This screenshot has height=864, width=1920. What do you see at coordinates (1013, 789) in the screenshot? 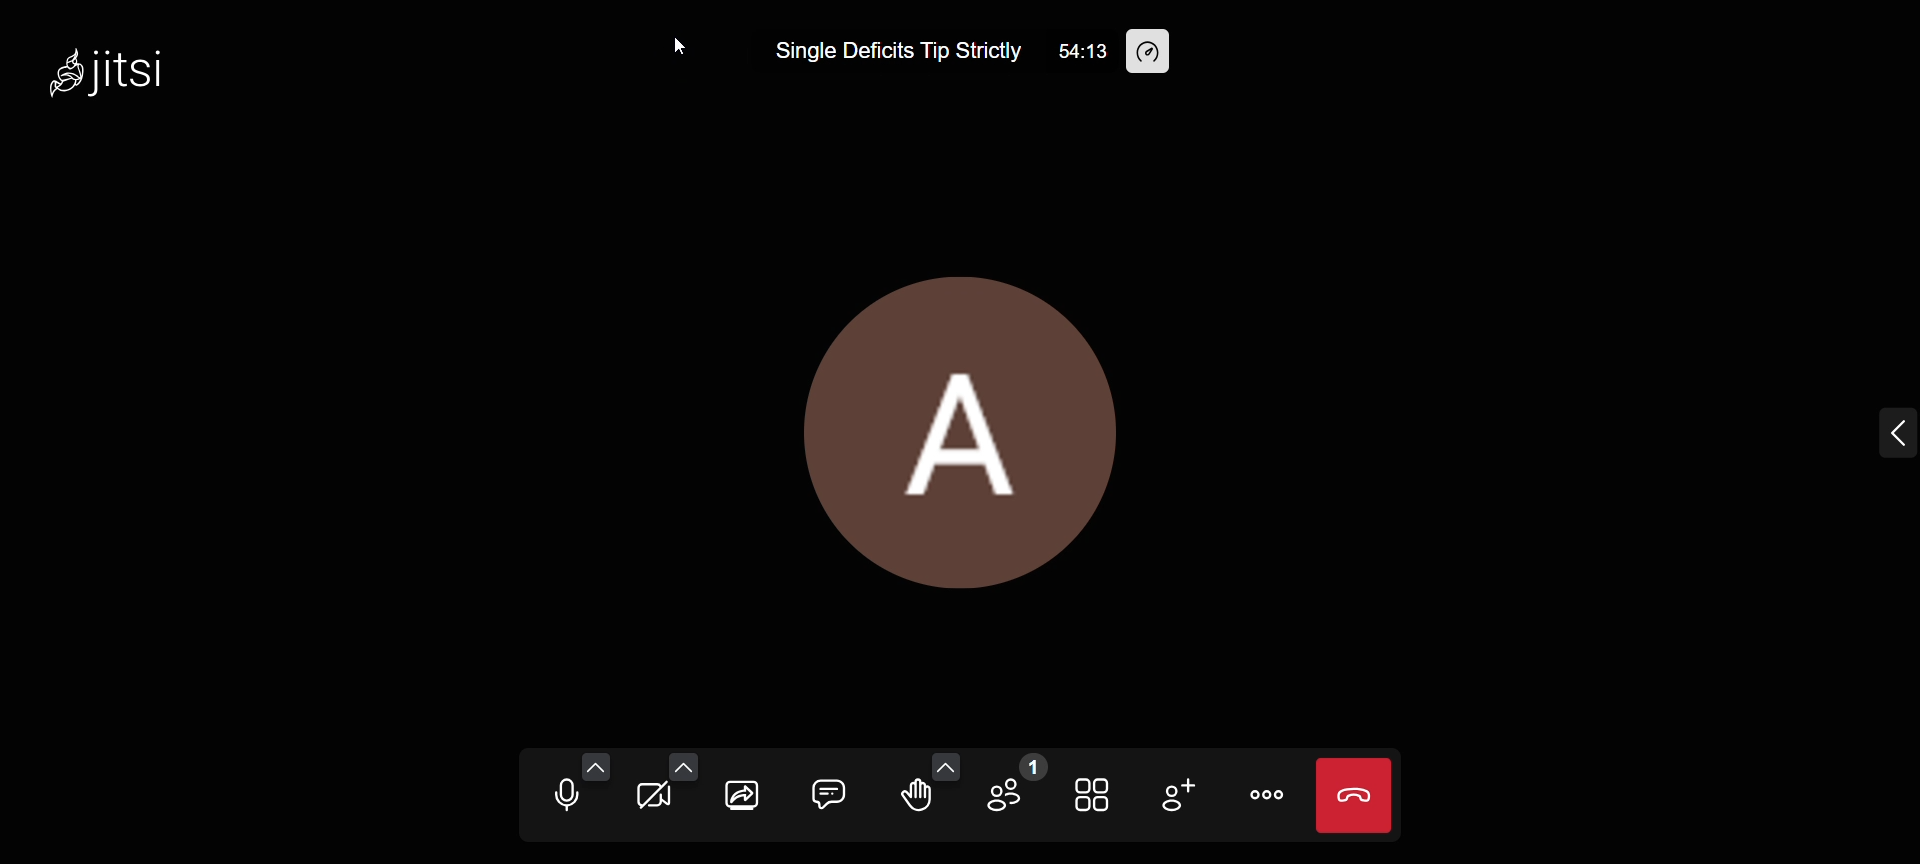
I see `participants ` at bounding box center [1013, 789].